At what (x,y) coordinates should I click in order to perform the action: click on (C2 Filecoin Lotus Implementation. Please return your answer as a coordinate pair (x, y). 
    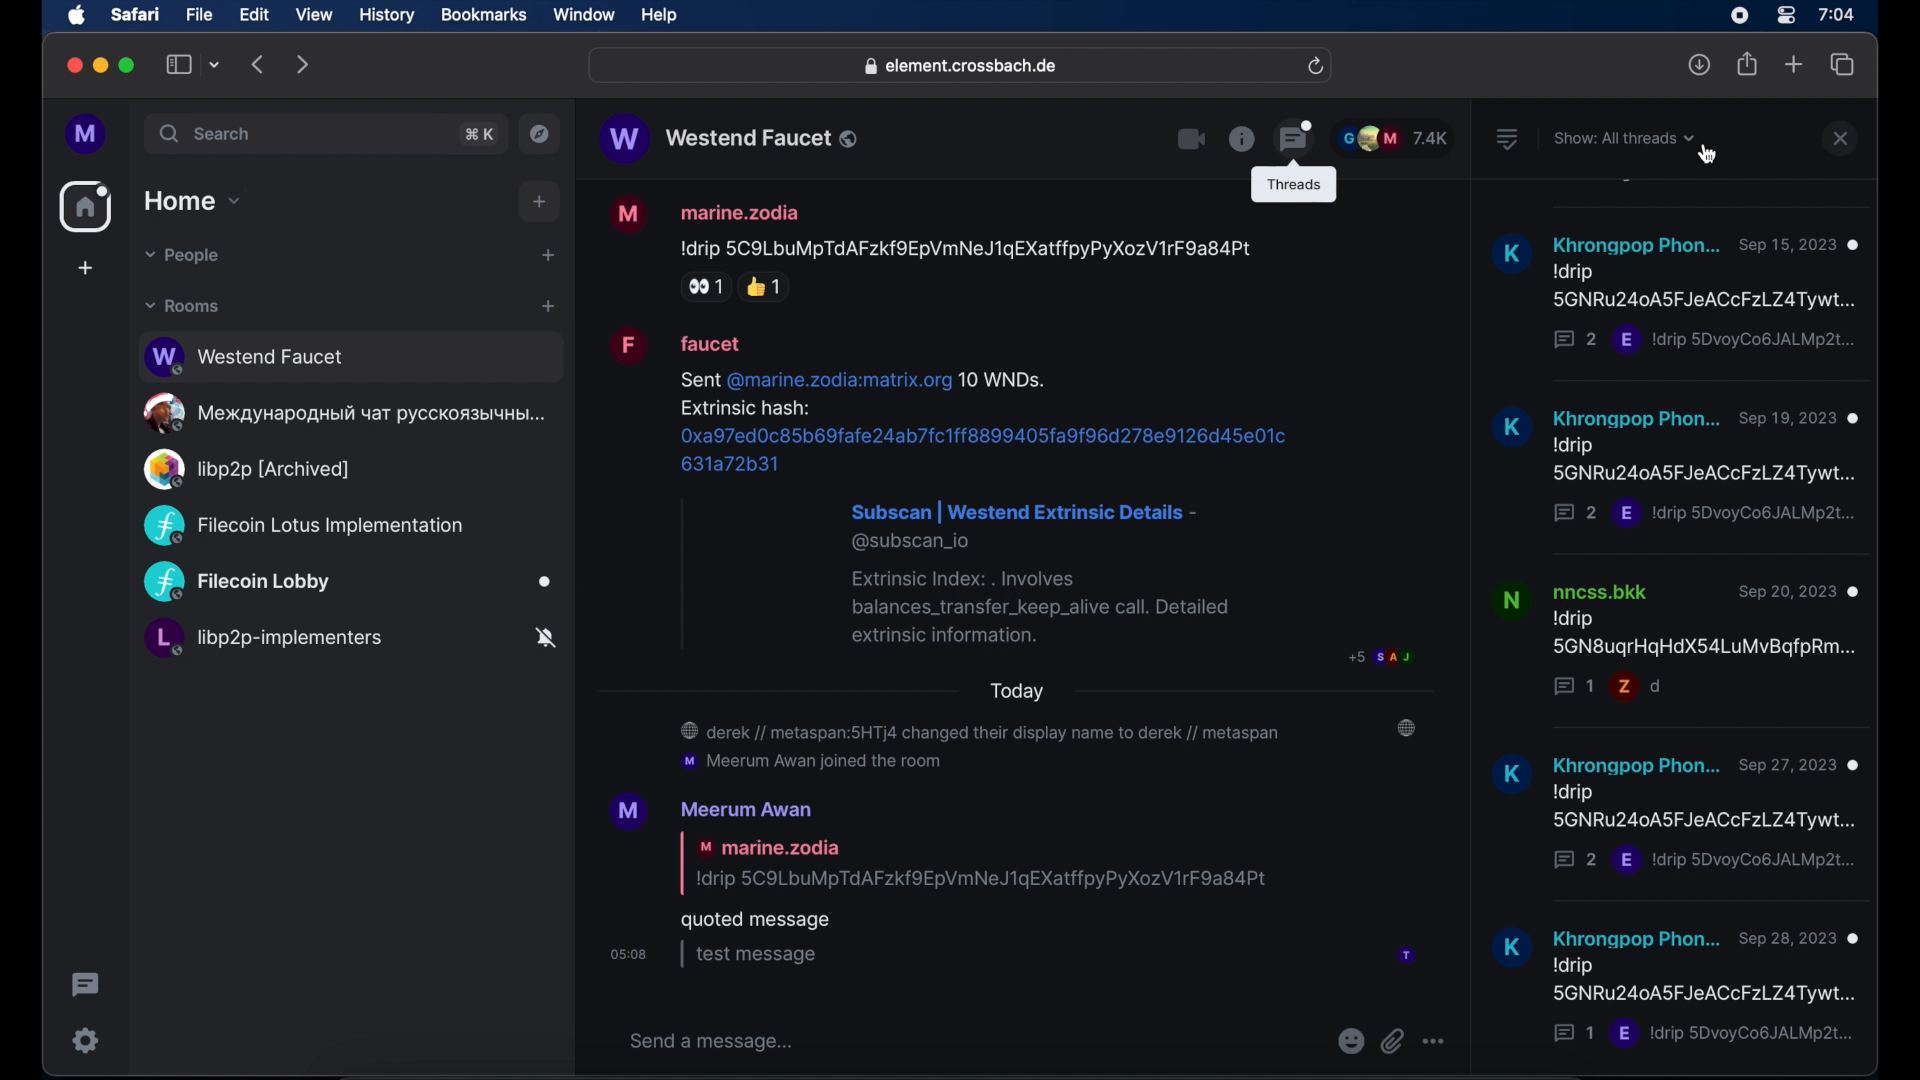
    Looking at the image, I should click on (321, 526).